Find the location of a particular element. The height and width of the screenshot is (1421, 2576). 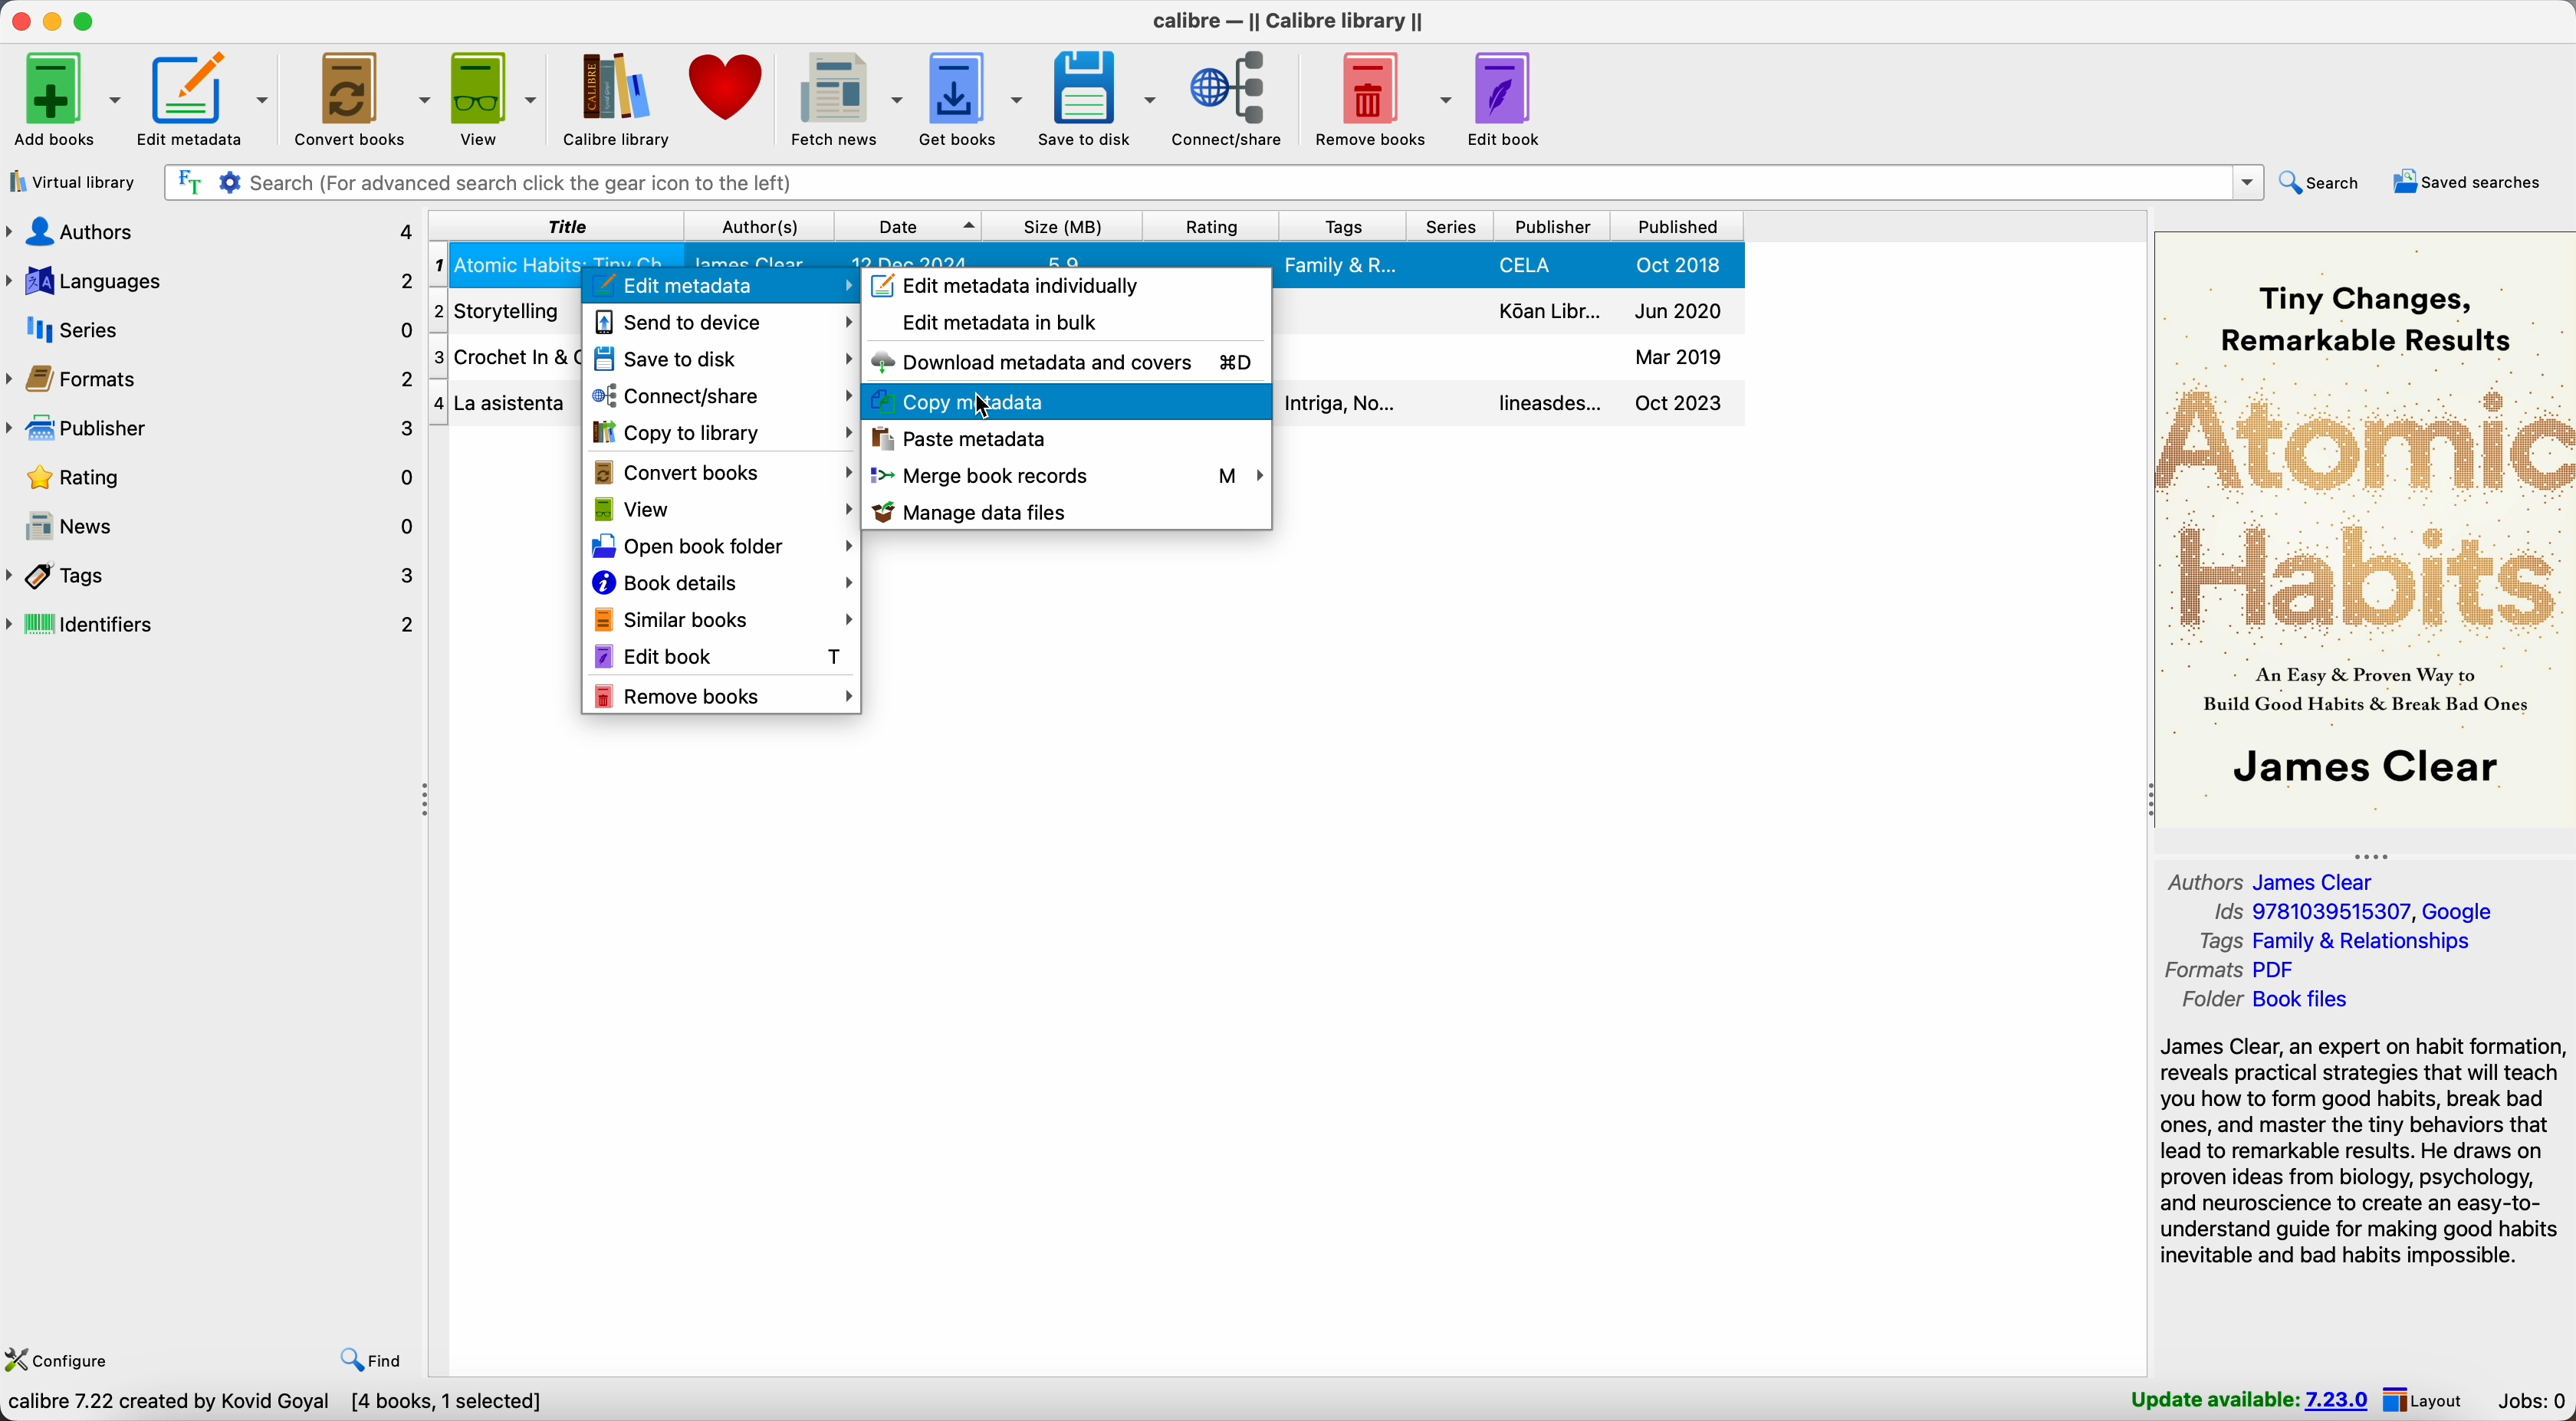

remove books is located at coordinates (724, 699).